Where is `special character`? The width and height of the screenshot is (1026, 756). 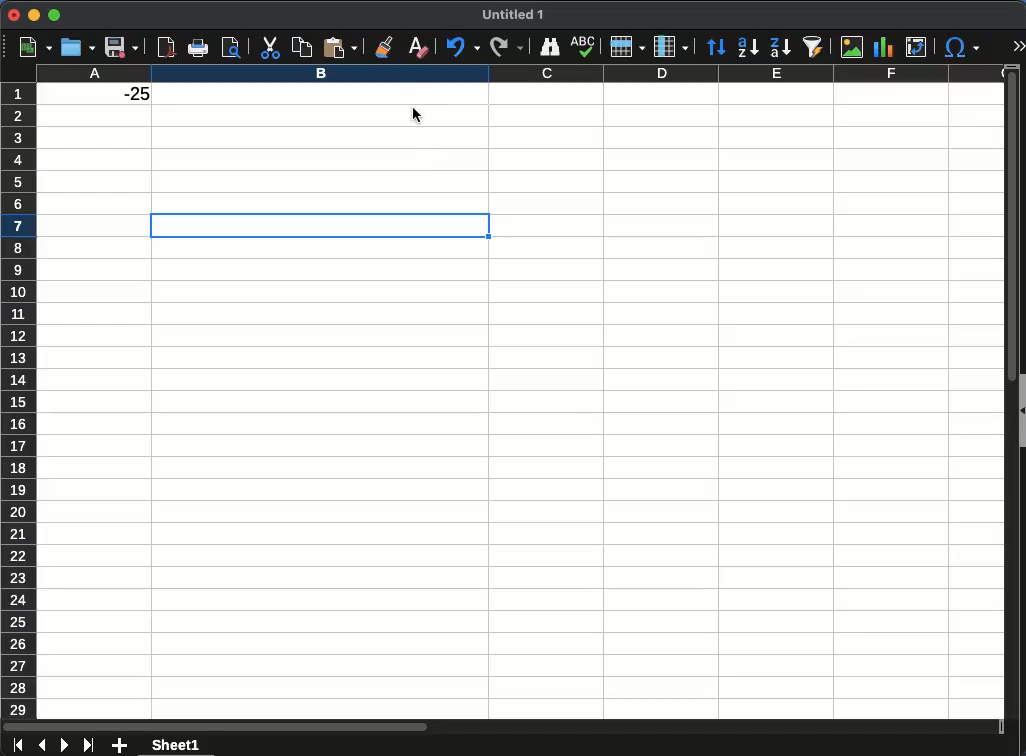 special character is located at coordinates (962, 47).